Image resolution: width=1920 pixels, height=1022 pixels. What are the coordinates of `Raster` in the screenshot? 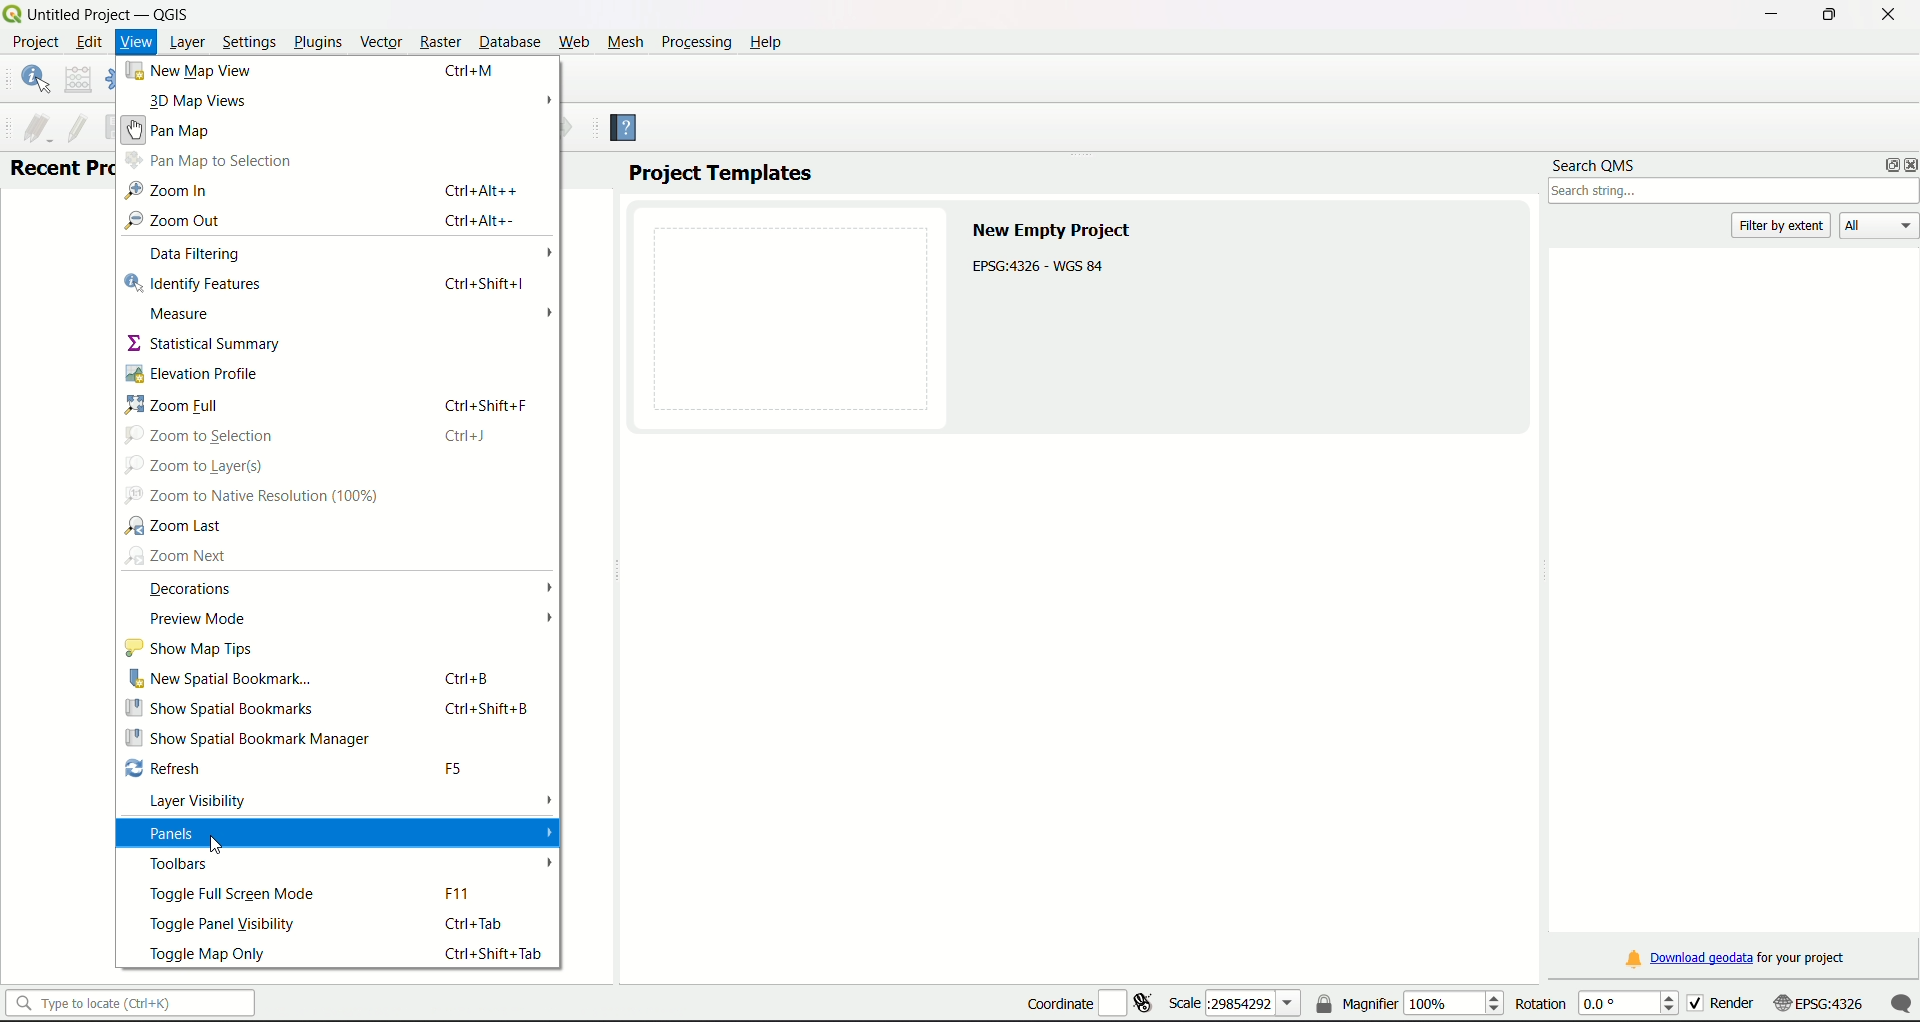 It's located at (442, 43).